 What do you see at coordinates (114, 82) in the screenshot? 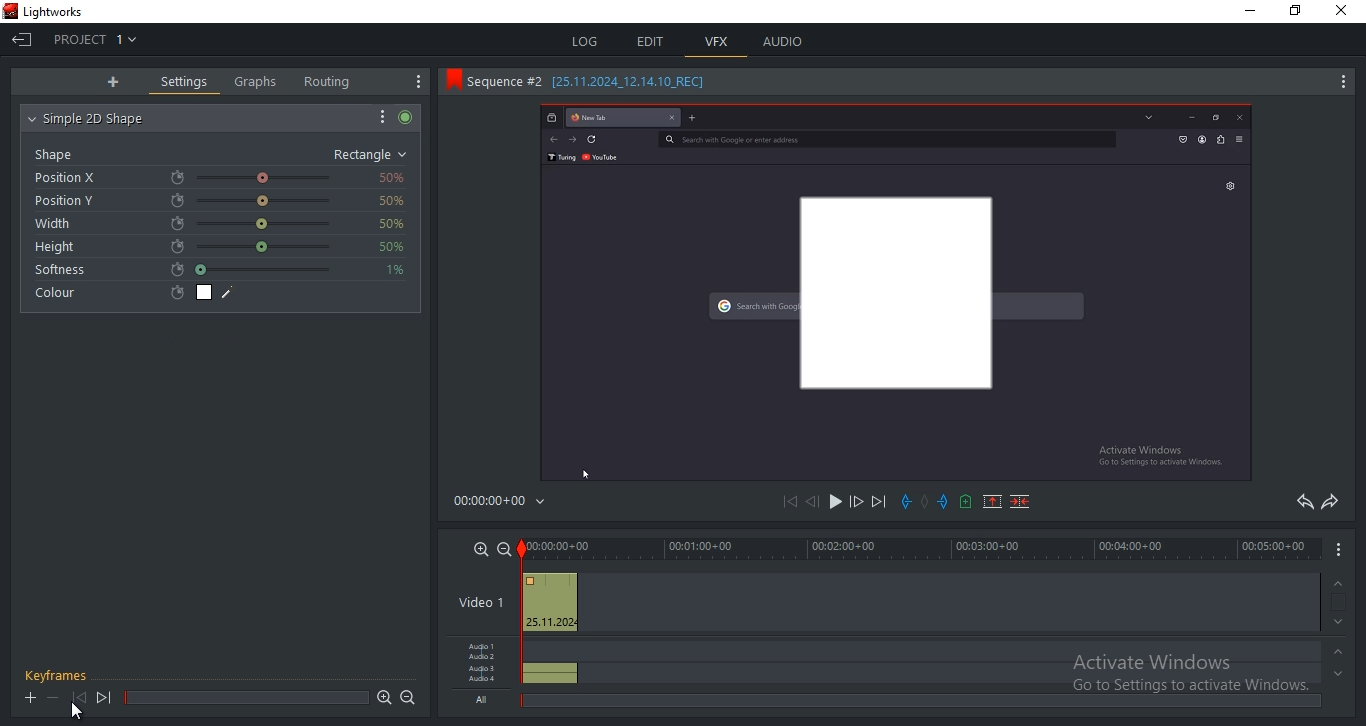
I see `add` at bounding box center [114, 82].